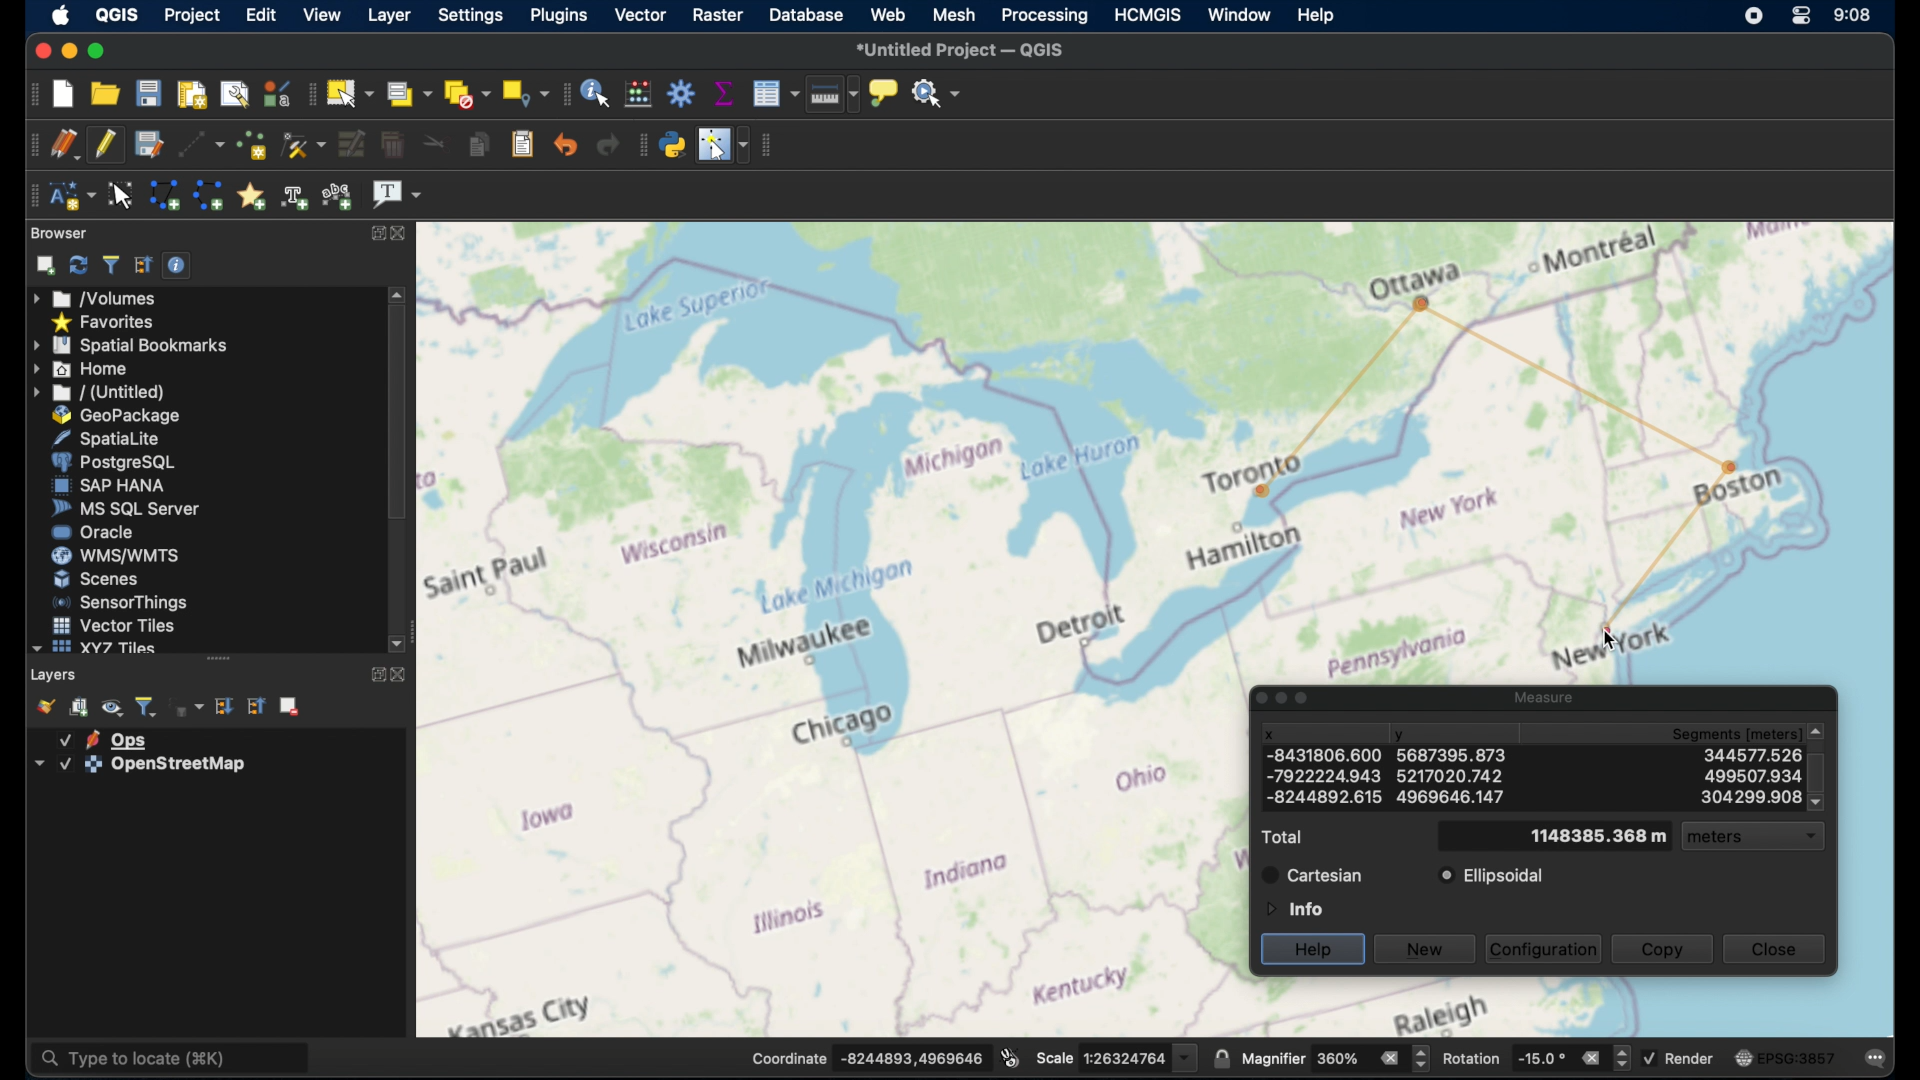 The image size is (1920, 1080). What do you see at coordinates (724, 145) in the screenshot?
I see `switches mouse cursor to configurable position` at bounding box center [724, 145].